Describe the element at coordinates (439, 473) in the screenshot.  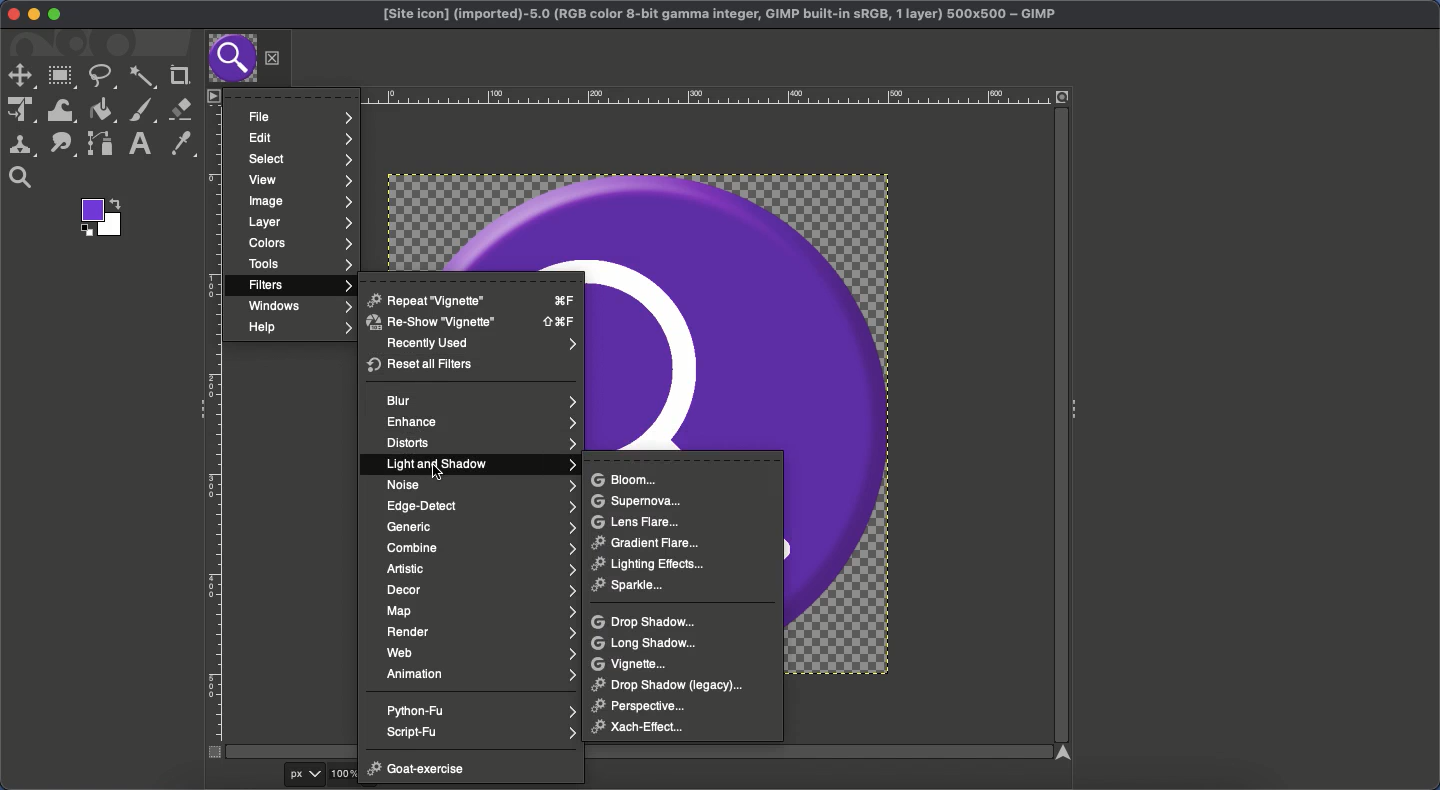
I see `cursor` at that location.